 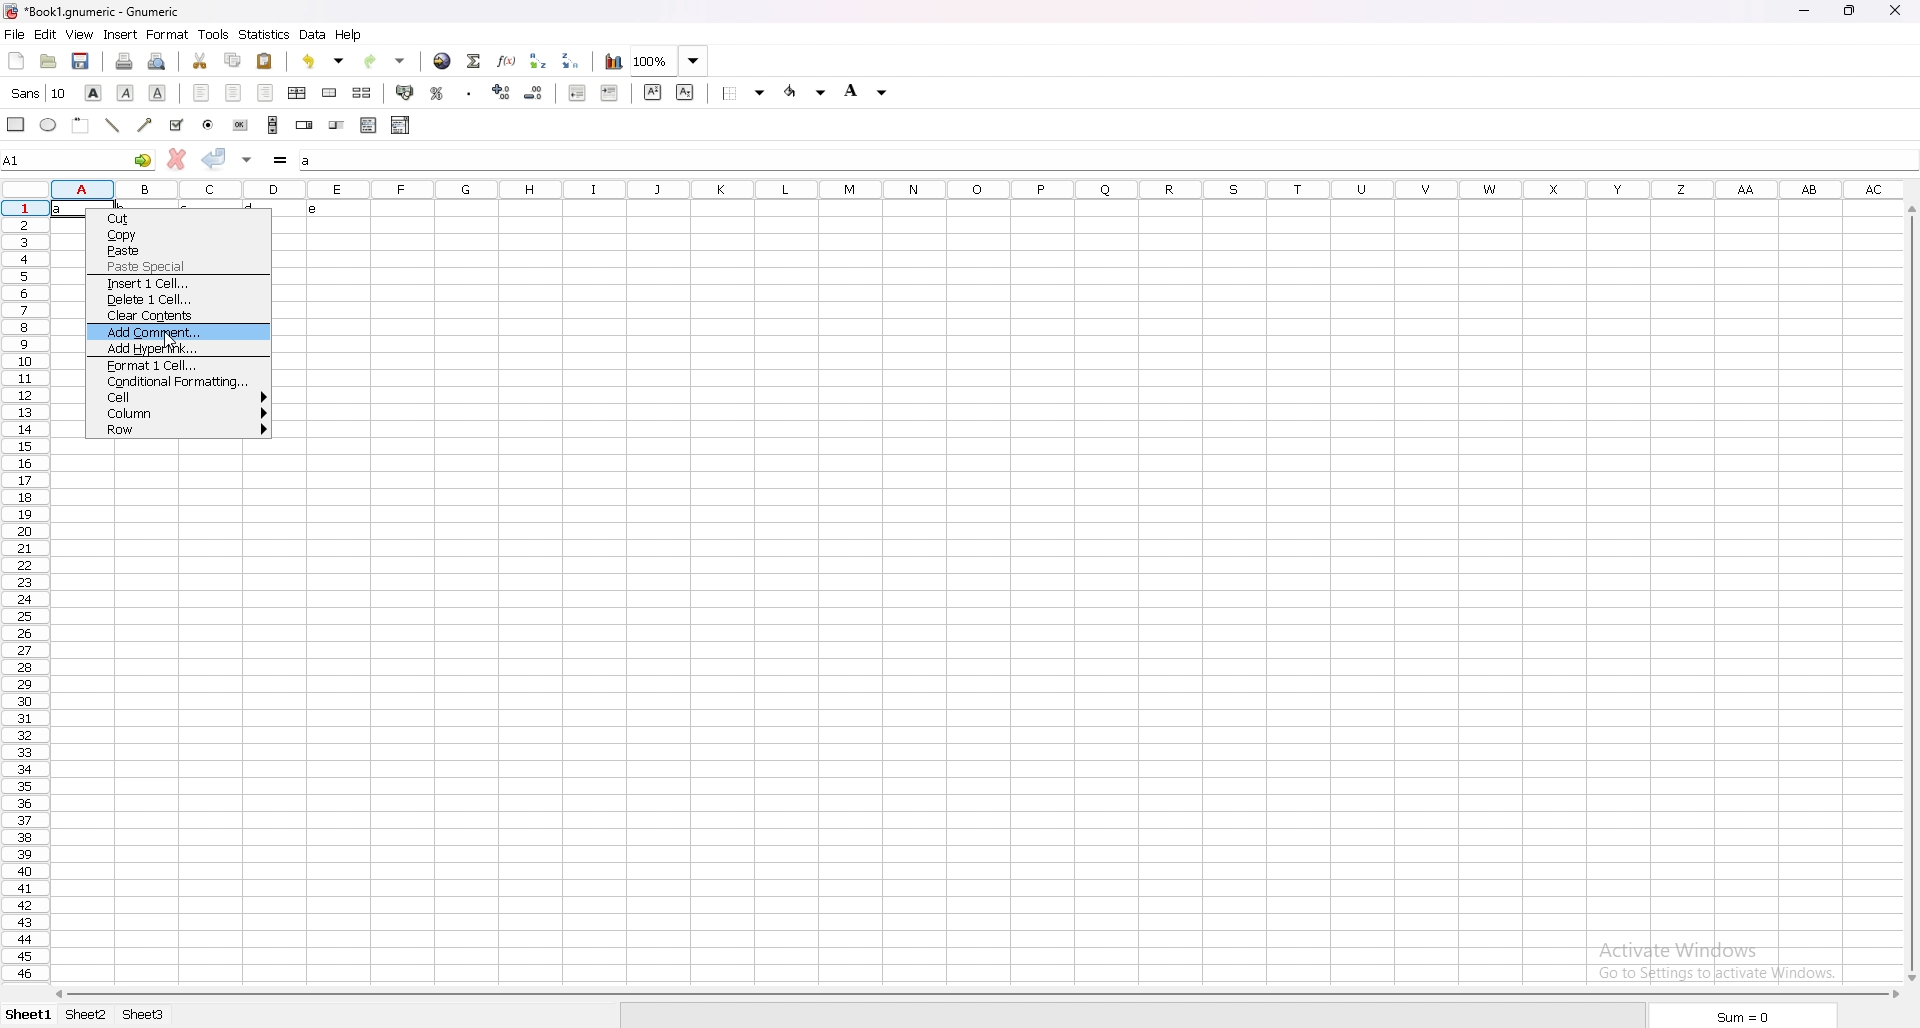 What do you see at coordinates (215, 35) in the screenshot?
I see `tools` at bounding box center [215, 35].